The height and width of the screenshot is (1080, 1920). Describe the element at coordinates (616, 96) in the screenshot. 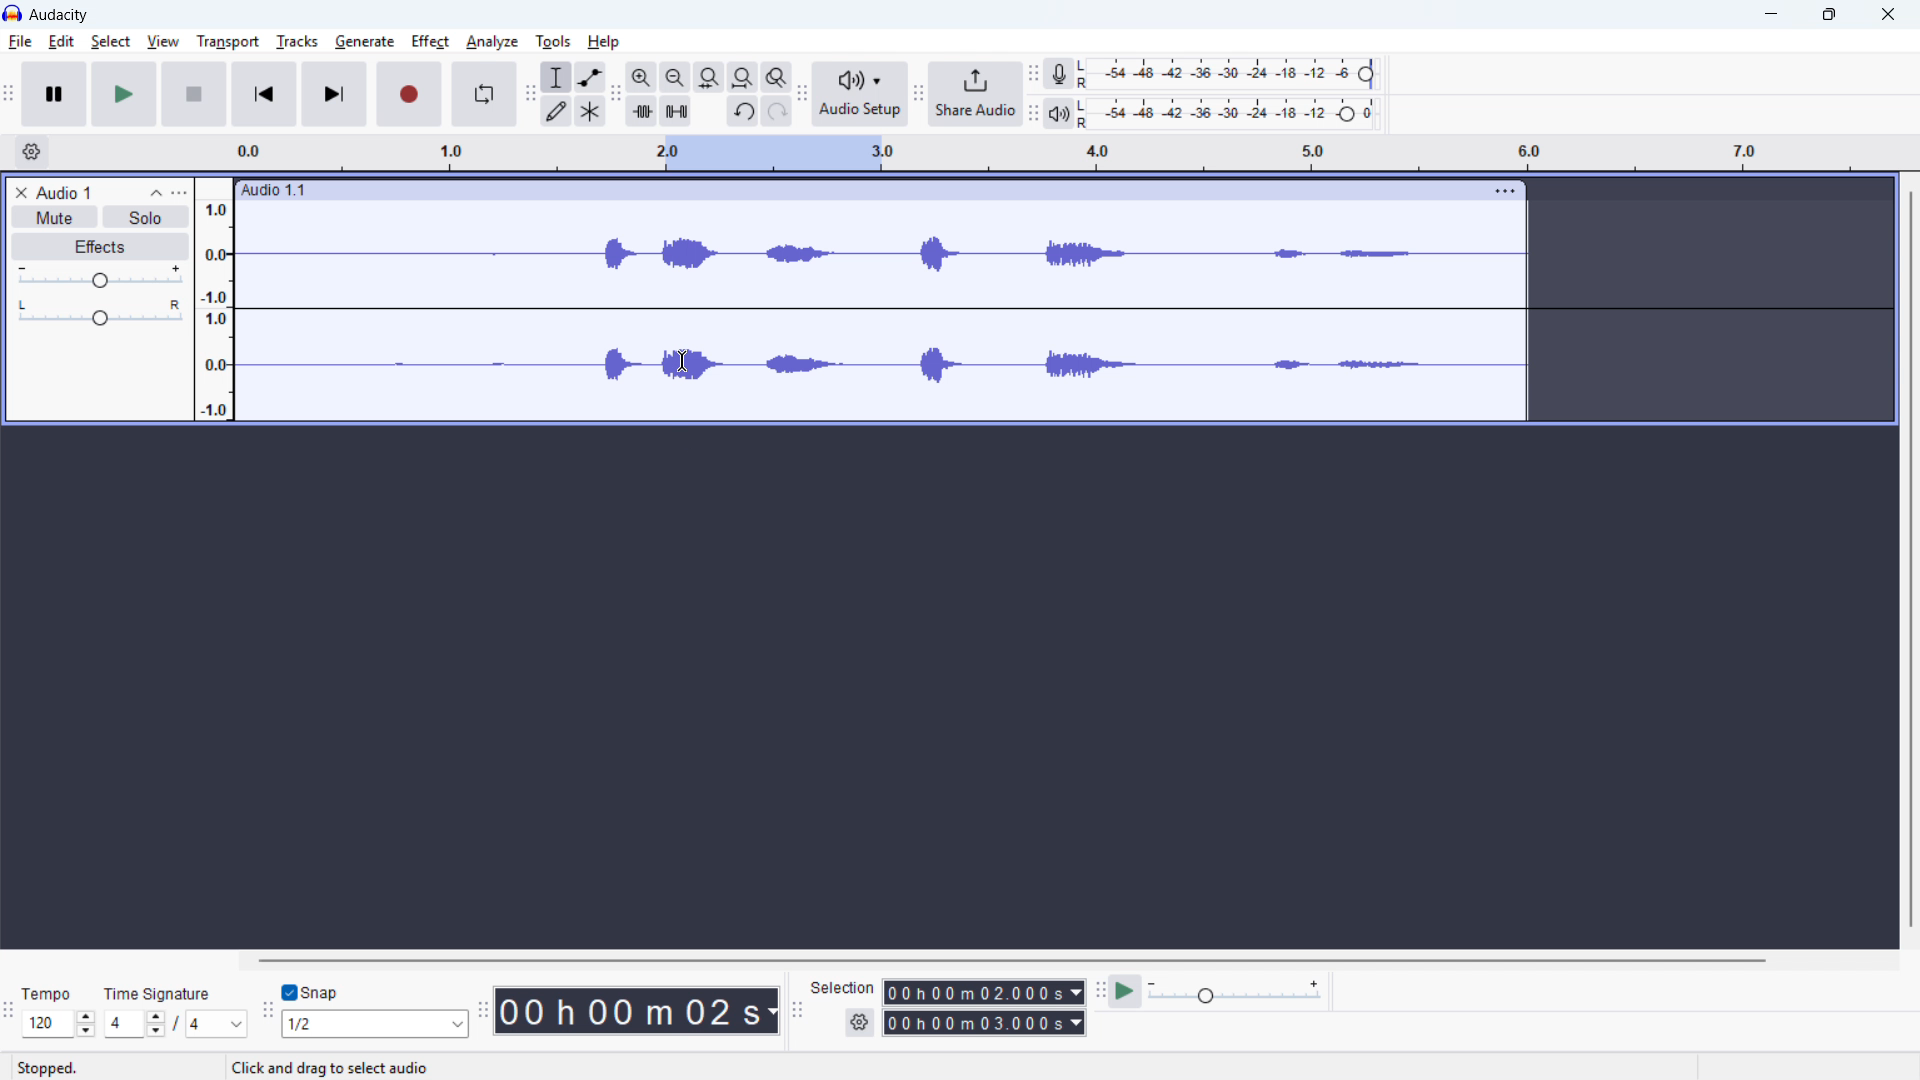

I see `Edit toolbar` at that location.